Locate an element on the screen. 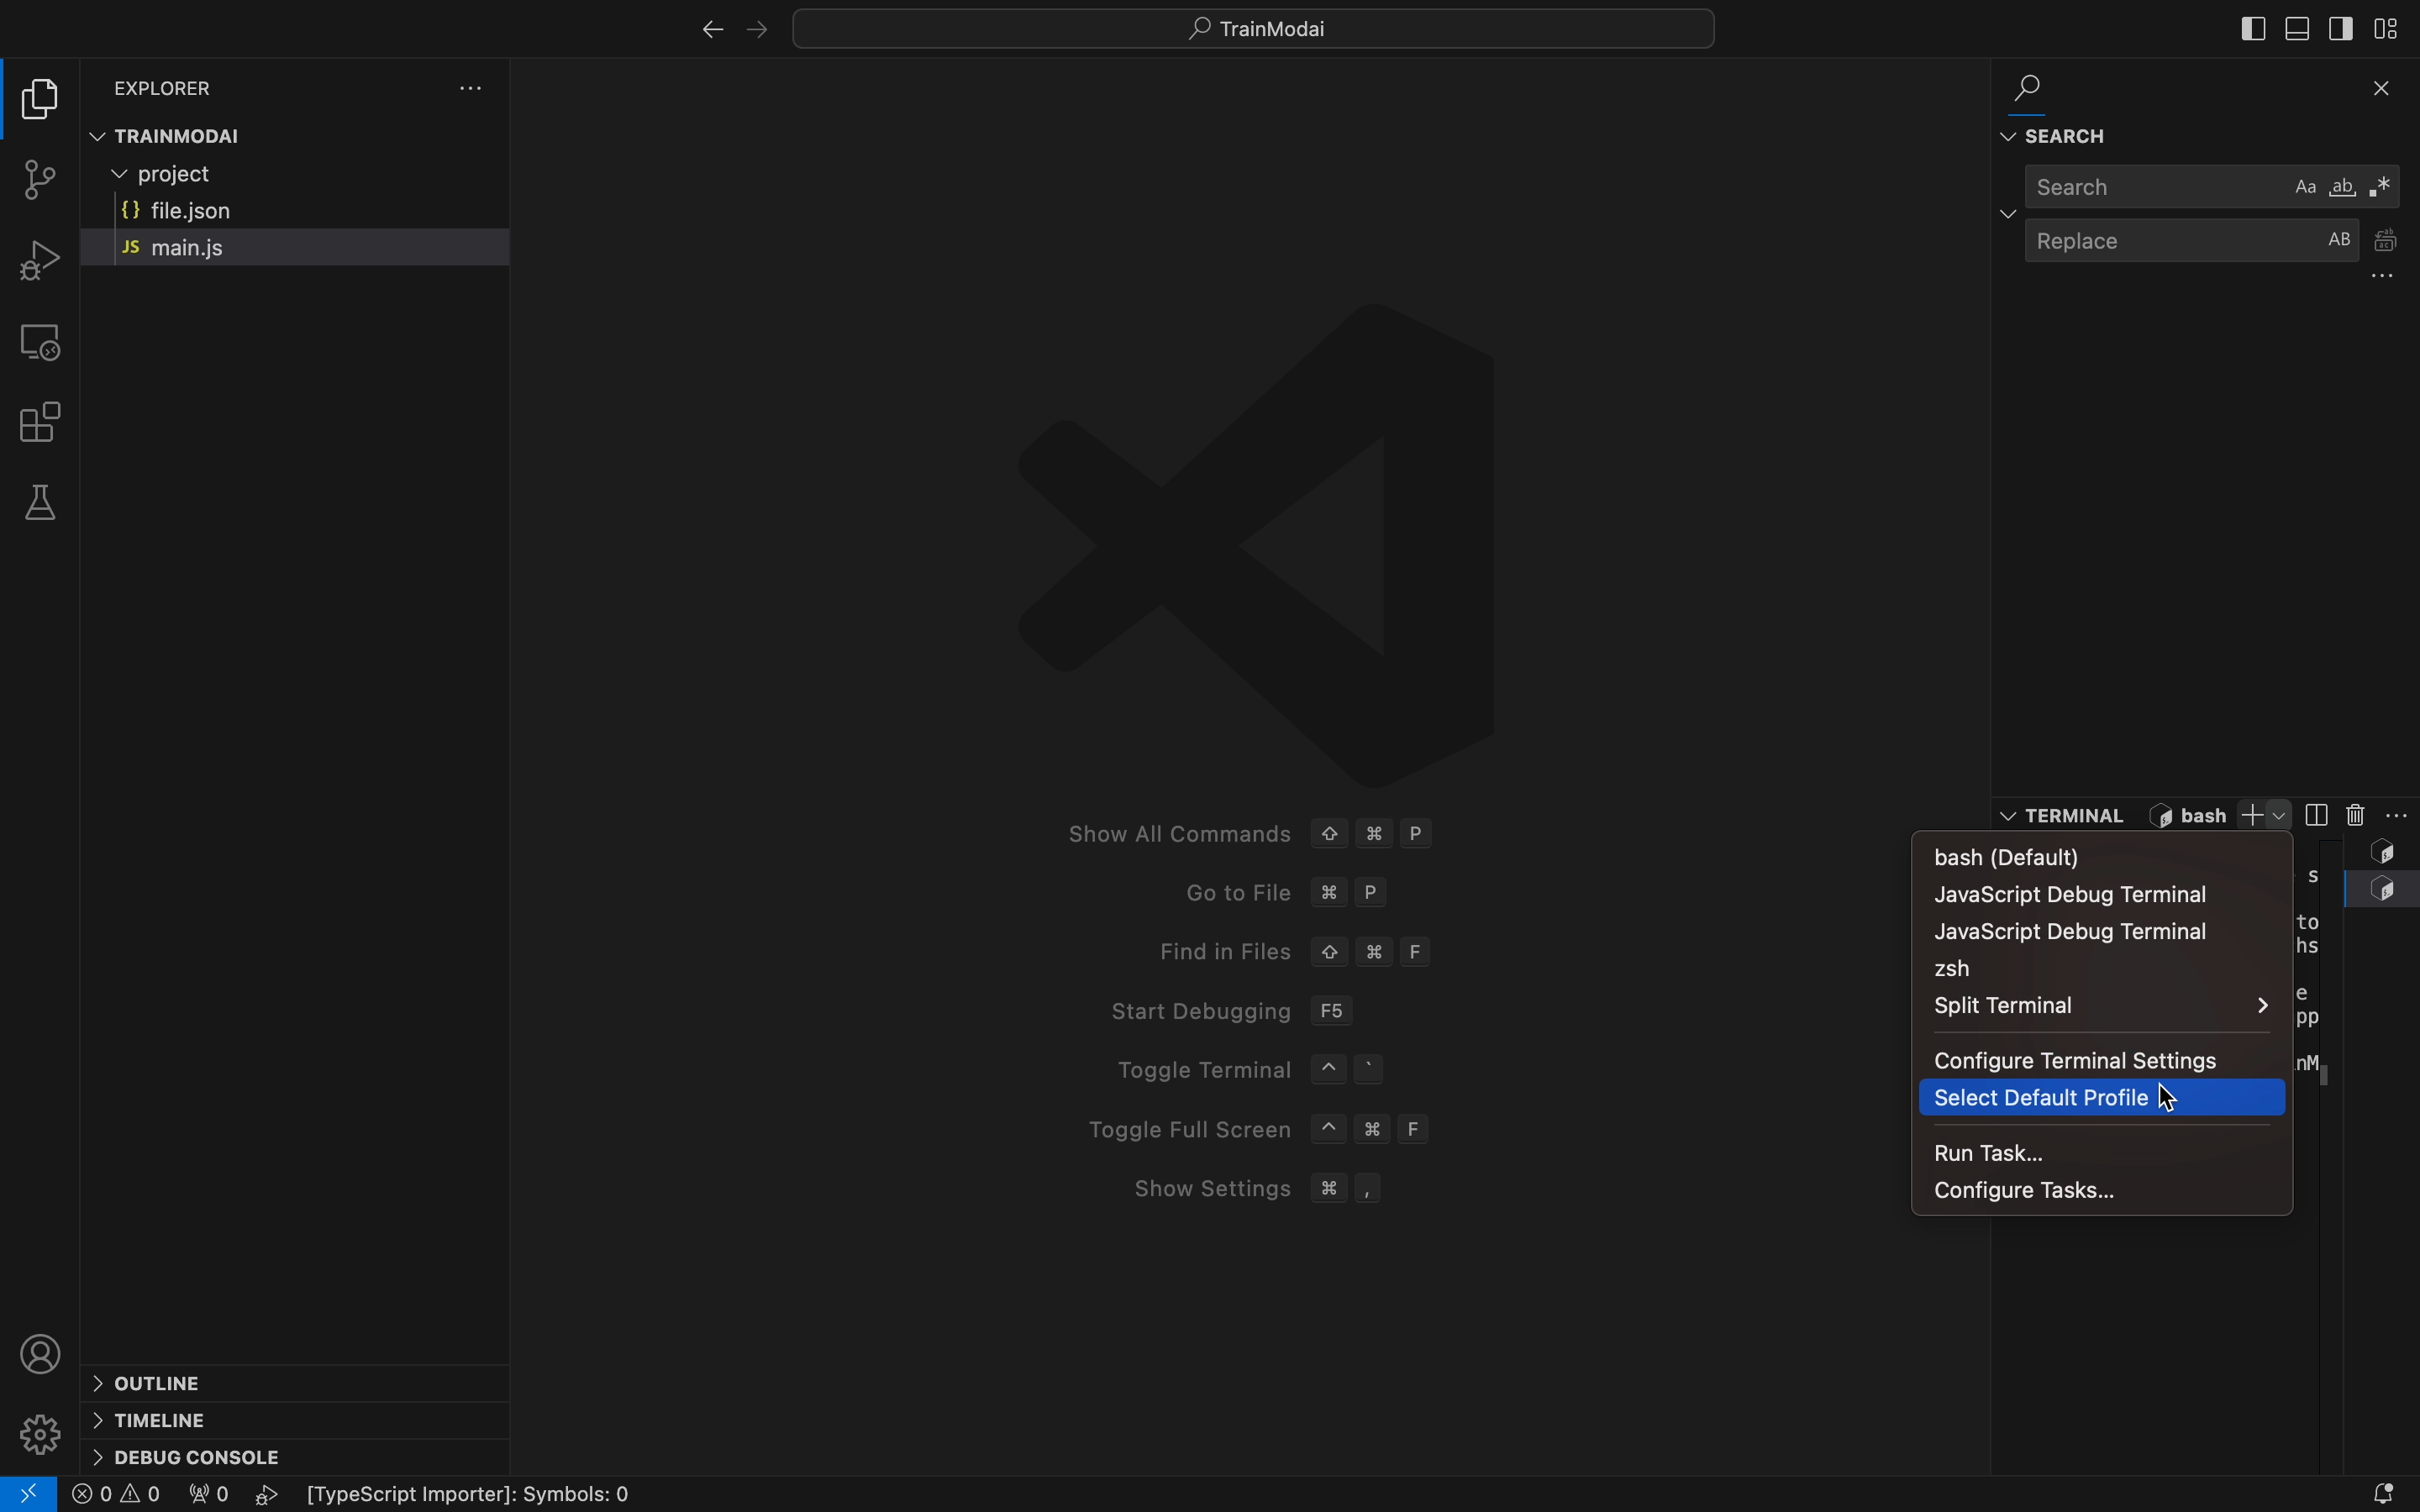 The height and width of the screenshot is (1512, 2420). cursor is located at coordinates (2159, 1090).